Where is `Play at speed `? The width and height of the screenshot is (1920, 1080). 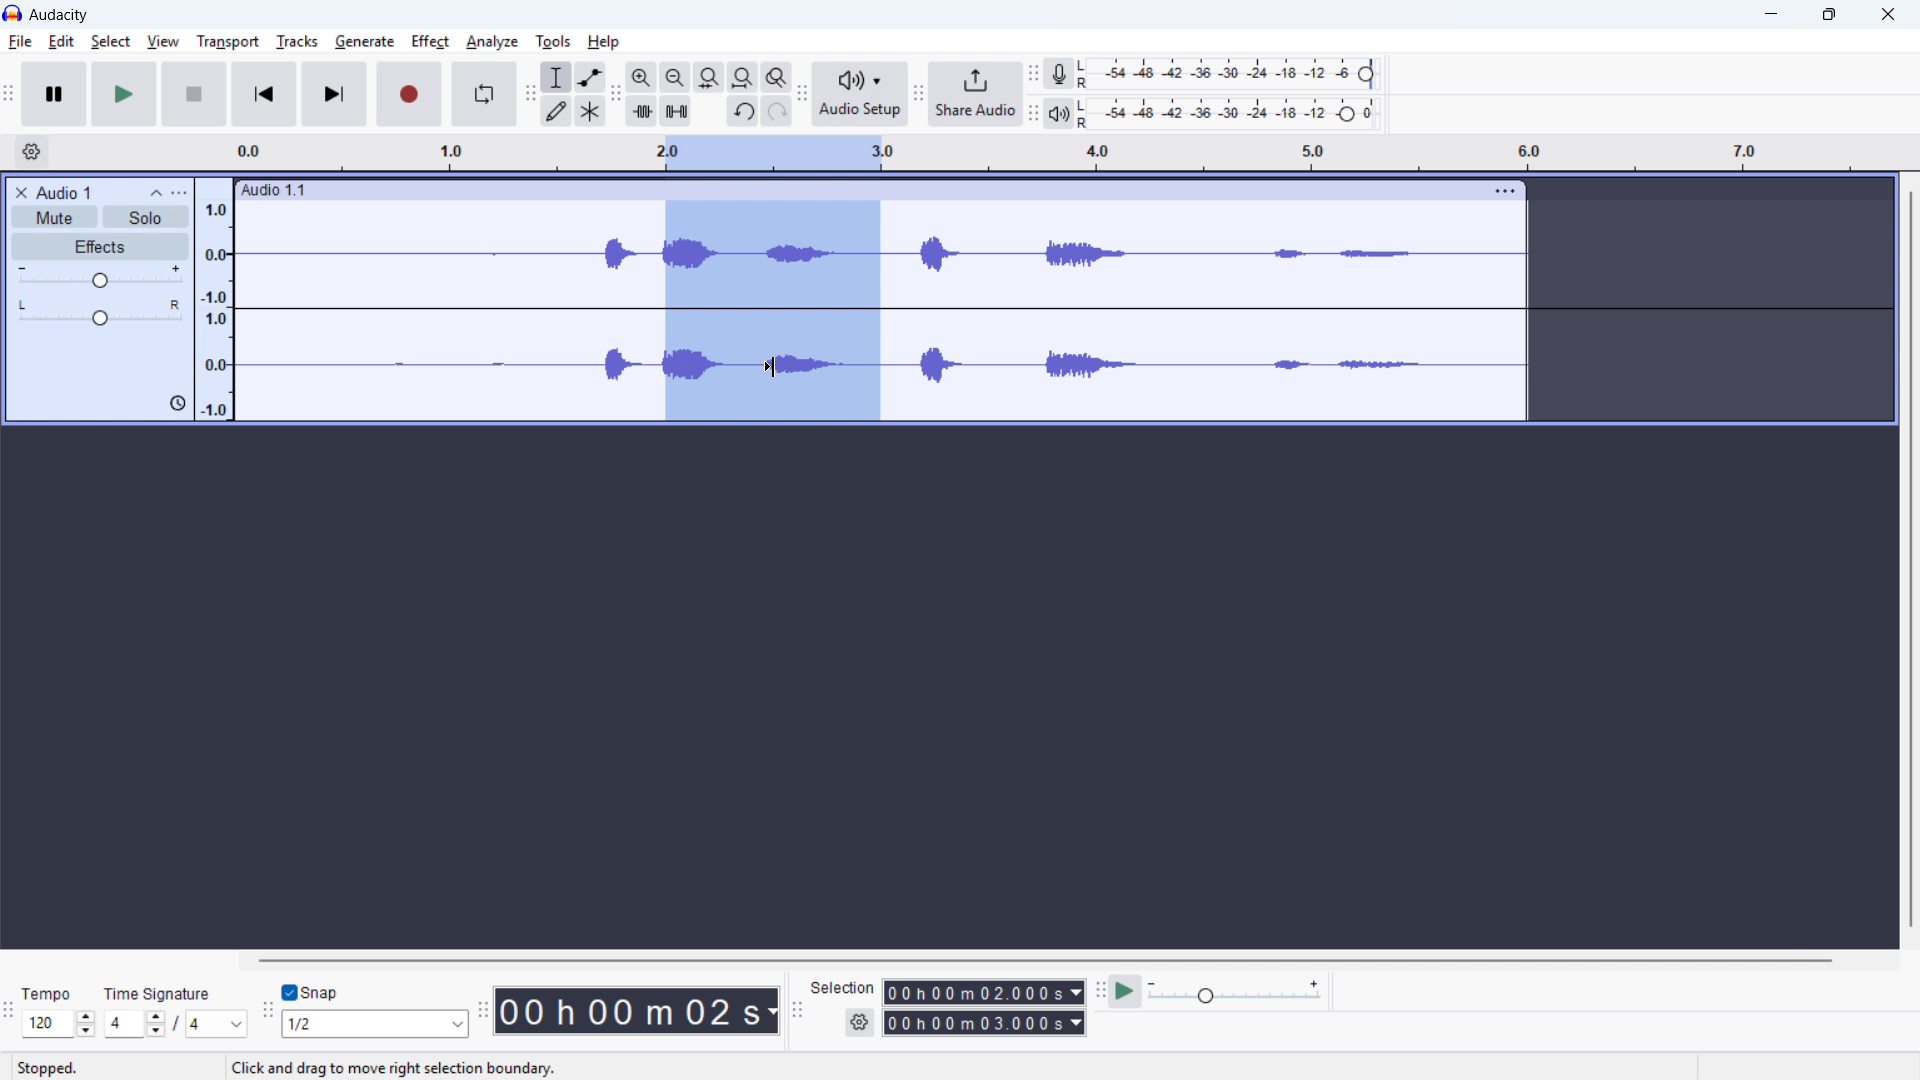
Play at speed  is located at coordinates (1126, 991).